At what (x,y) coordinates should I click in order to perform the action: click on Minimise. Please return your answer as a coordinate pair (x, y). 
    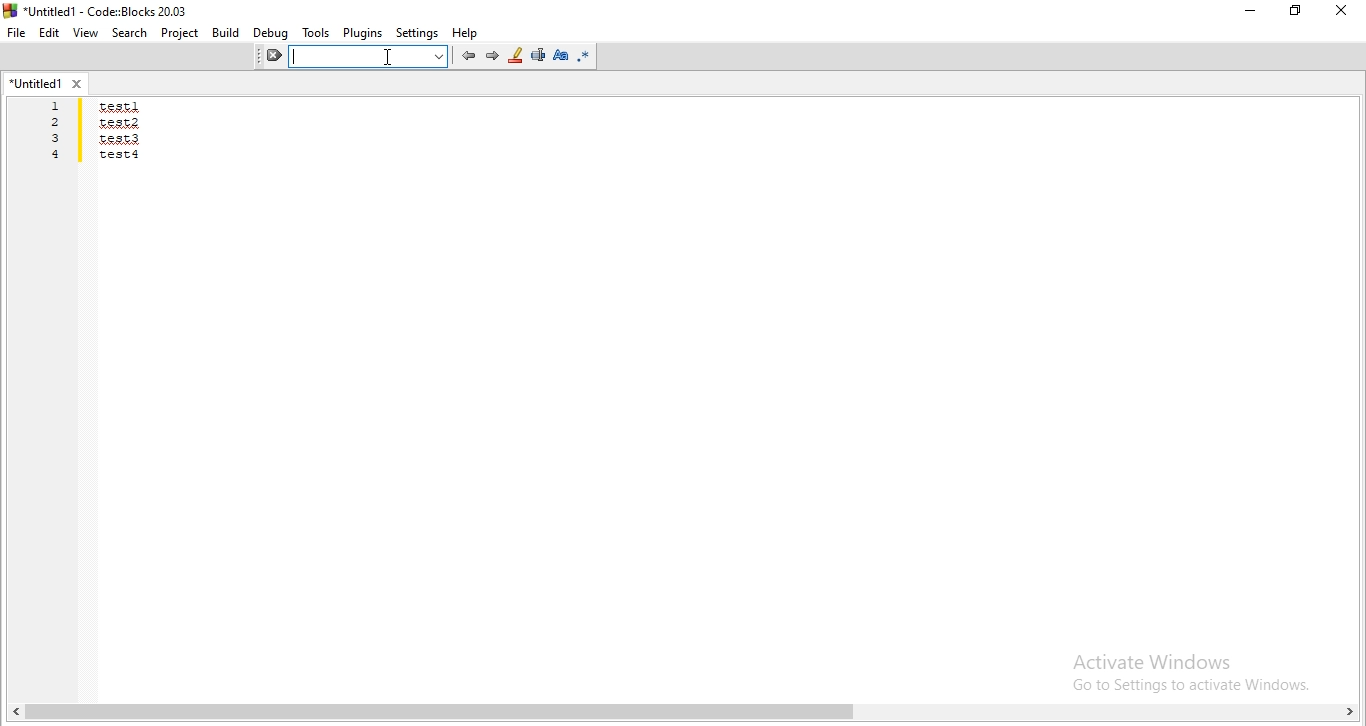
    Looking at the image, I should click on (1246, 14).